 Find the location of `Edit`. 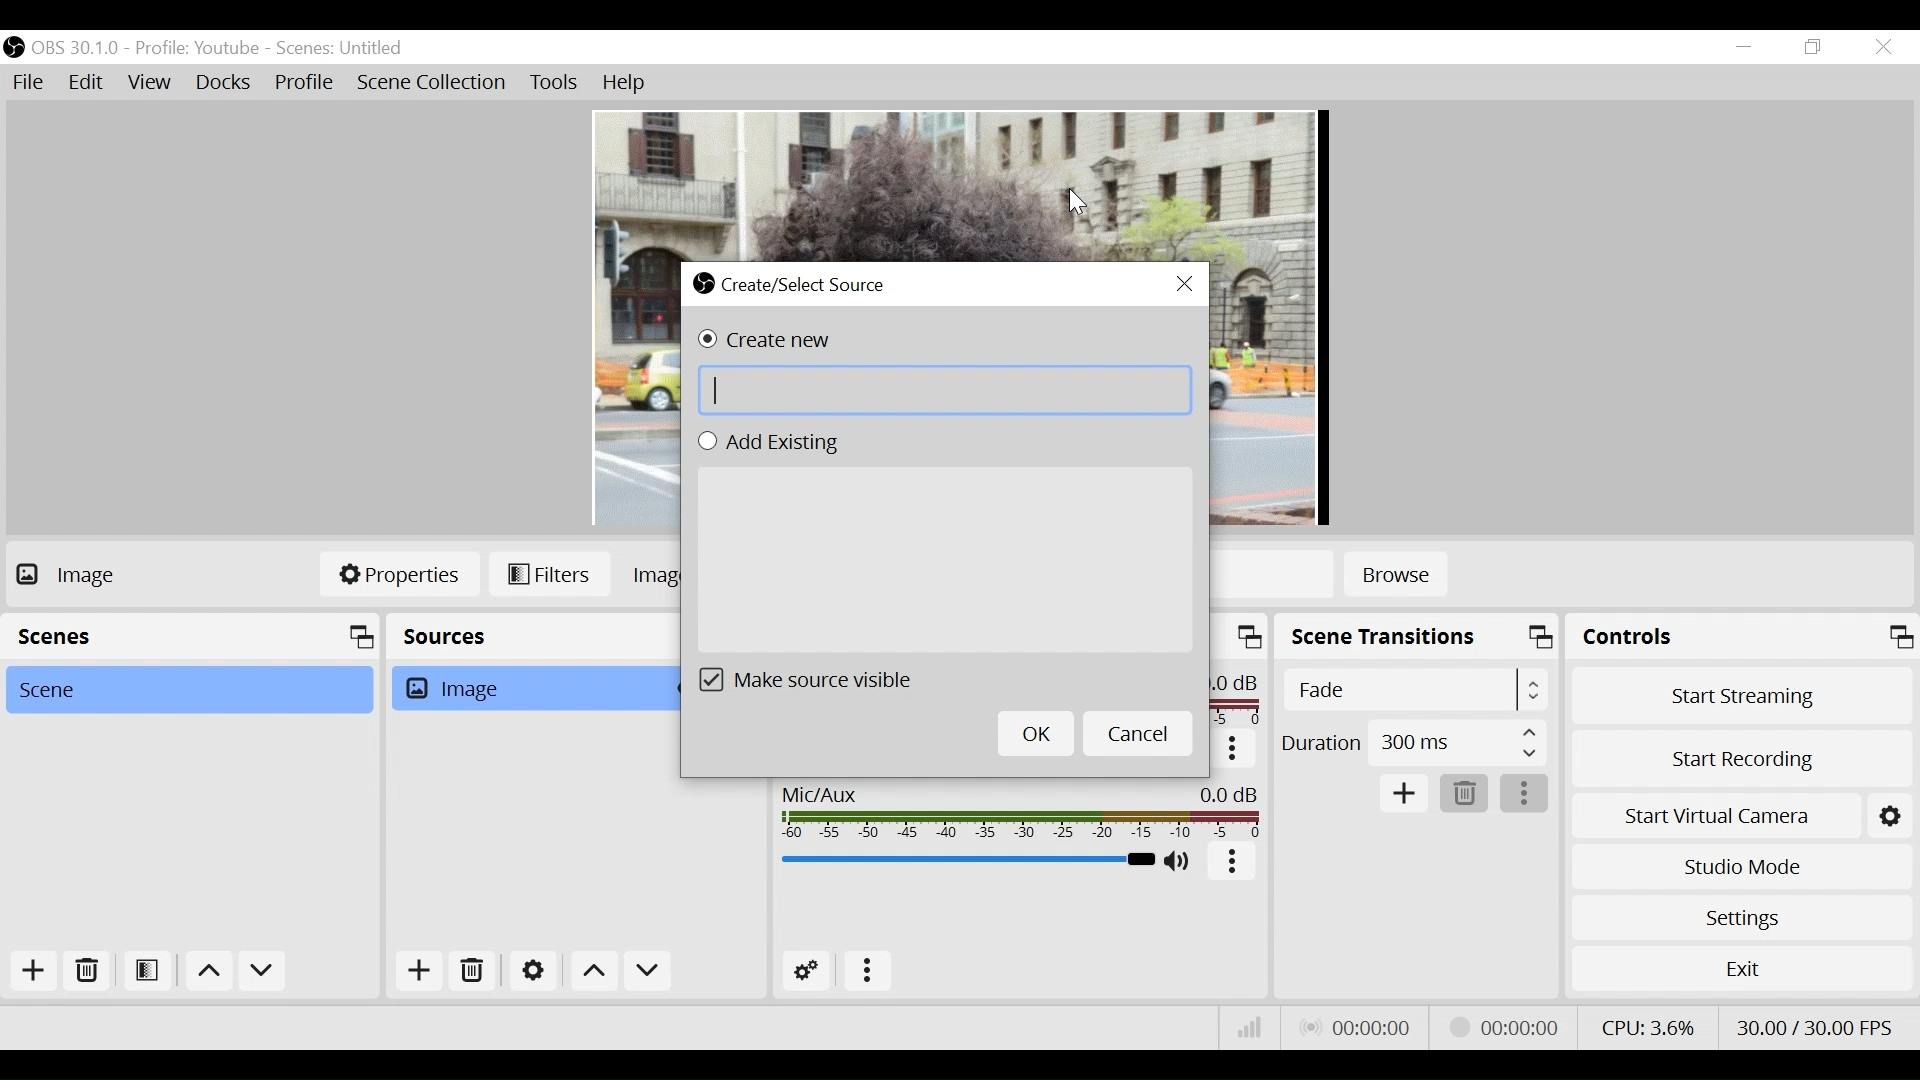

Edit is located at coordinates (87, 85).